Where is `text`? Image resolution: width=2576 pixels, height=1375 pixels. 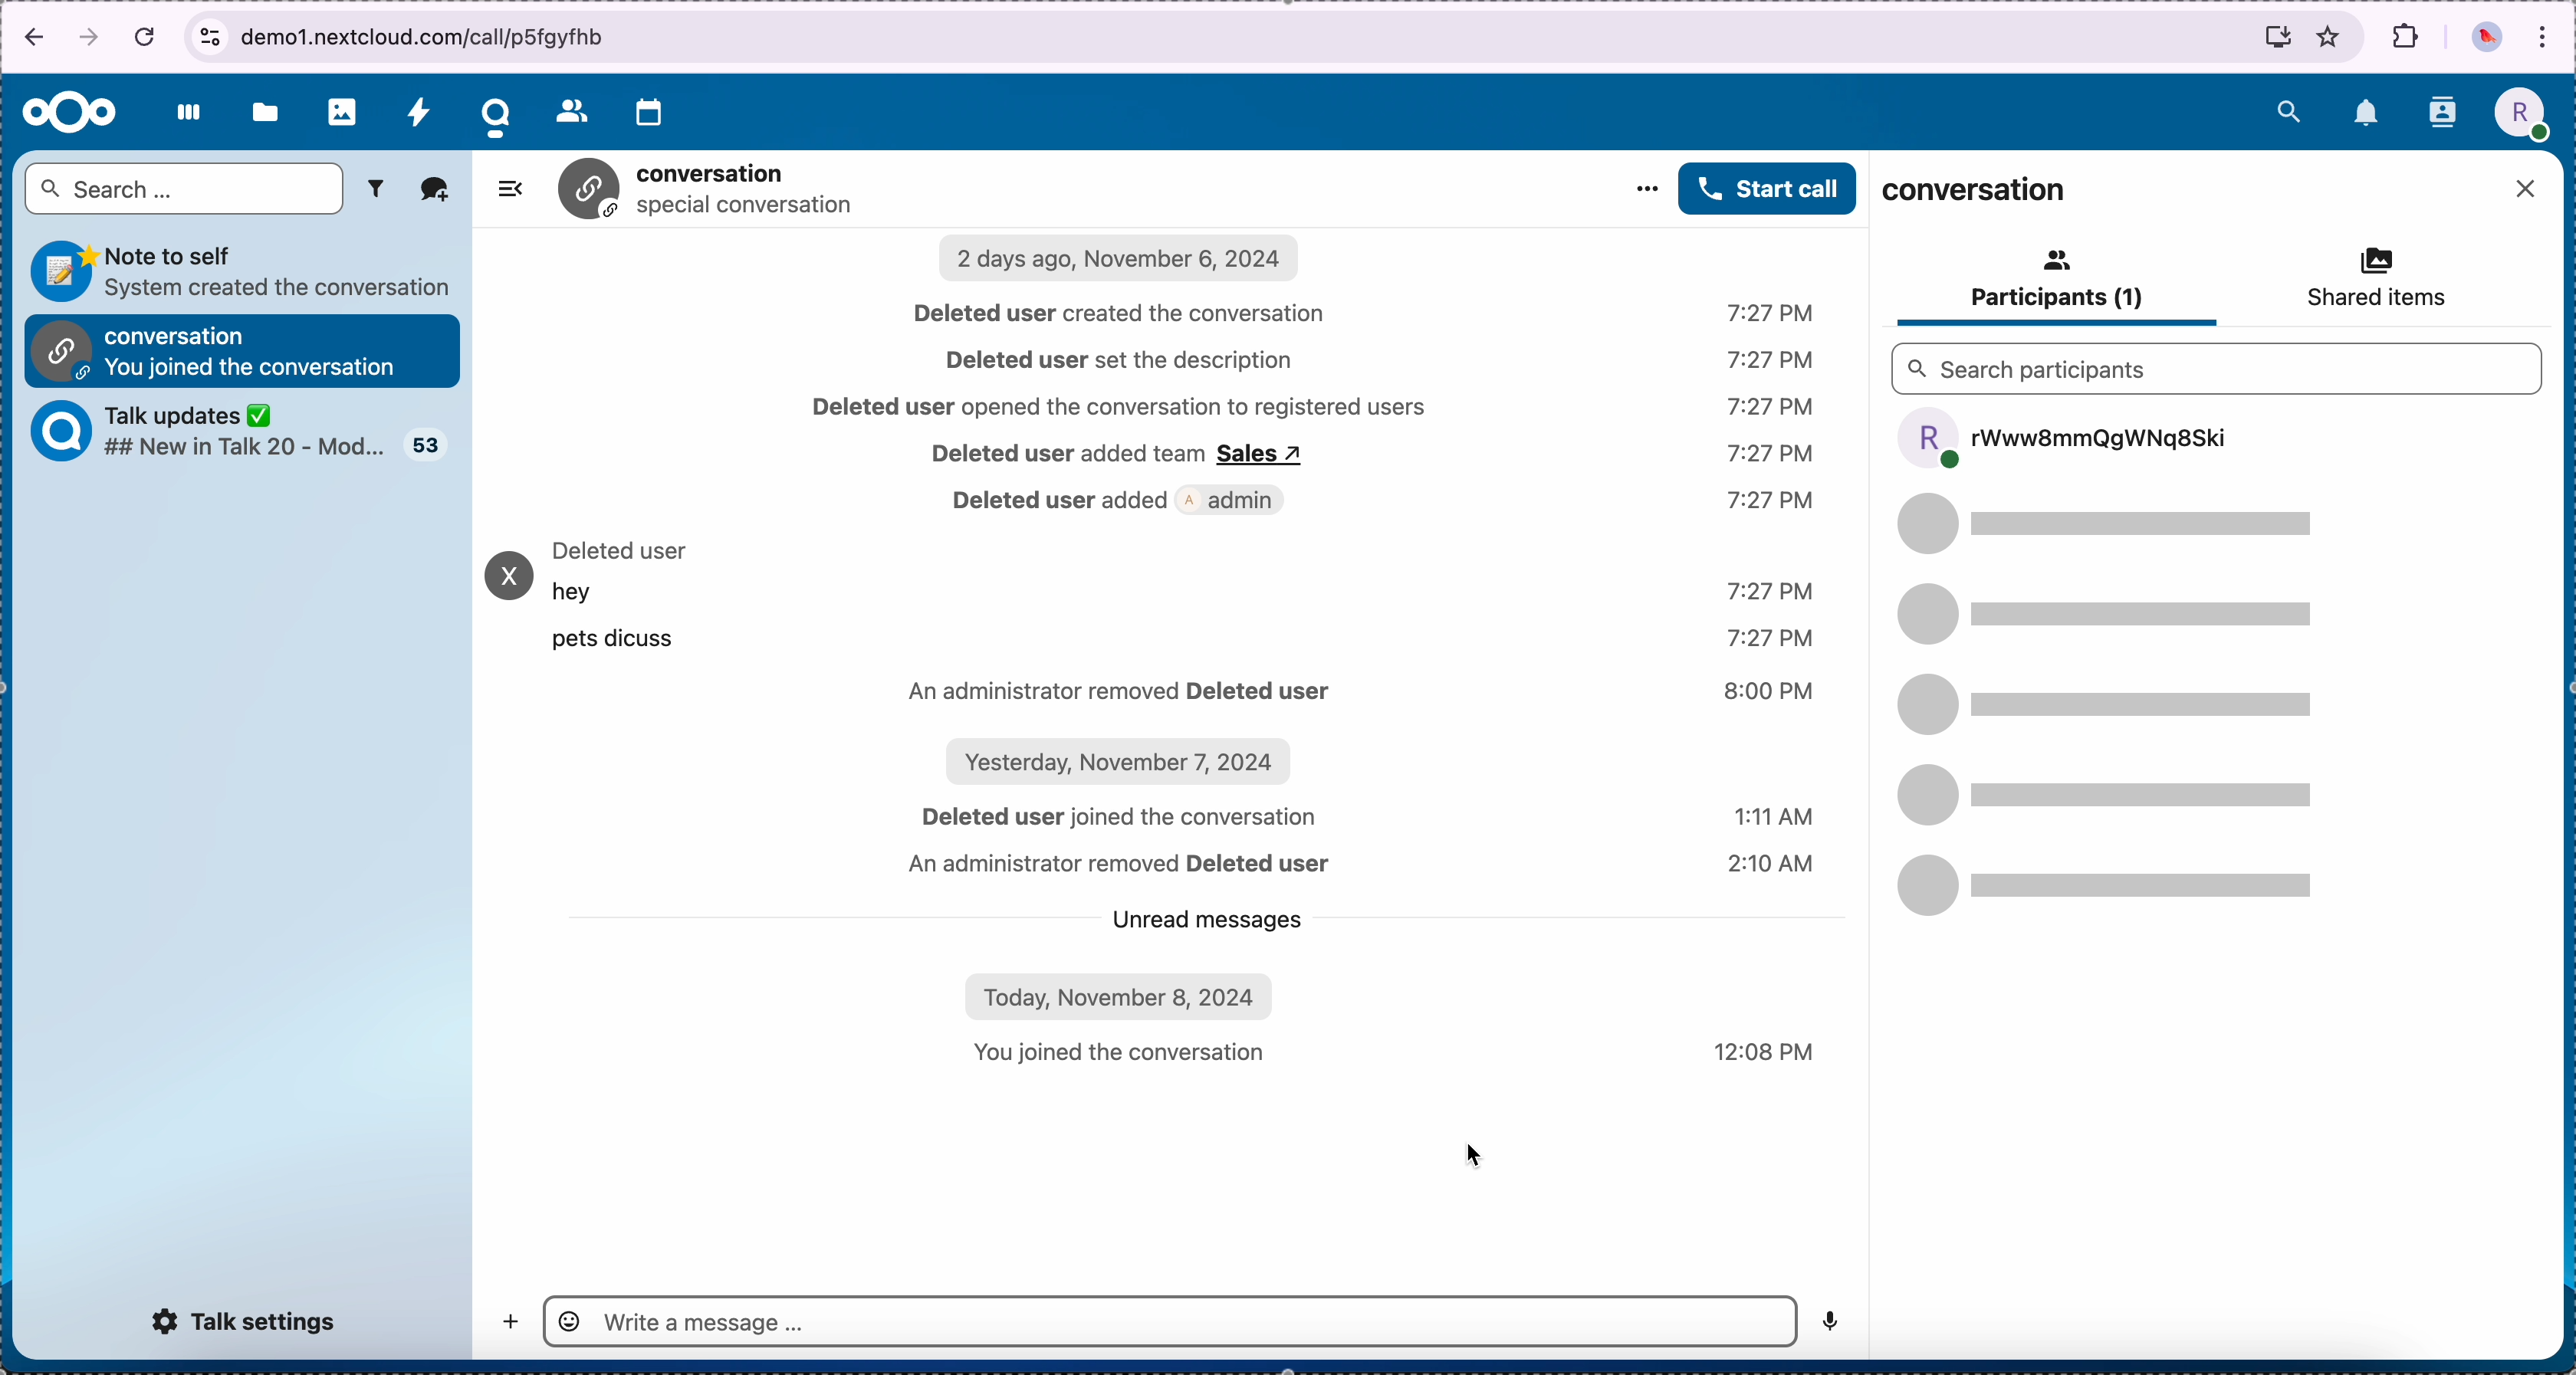 text is located at coordinates (626, 599).